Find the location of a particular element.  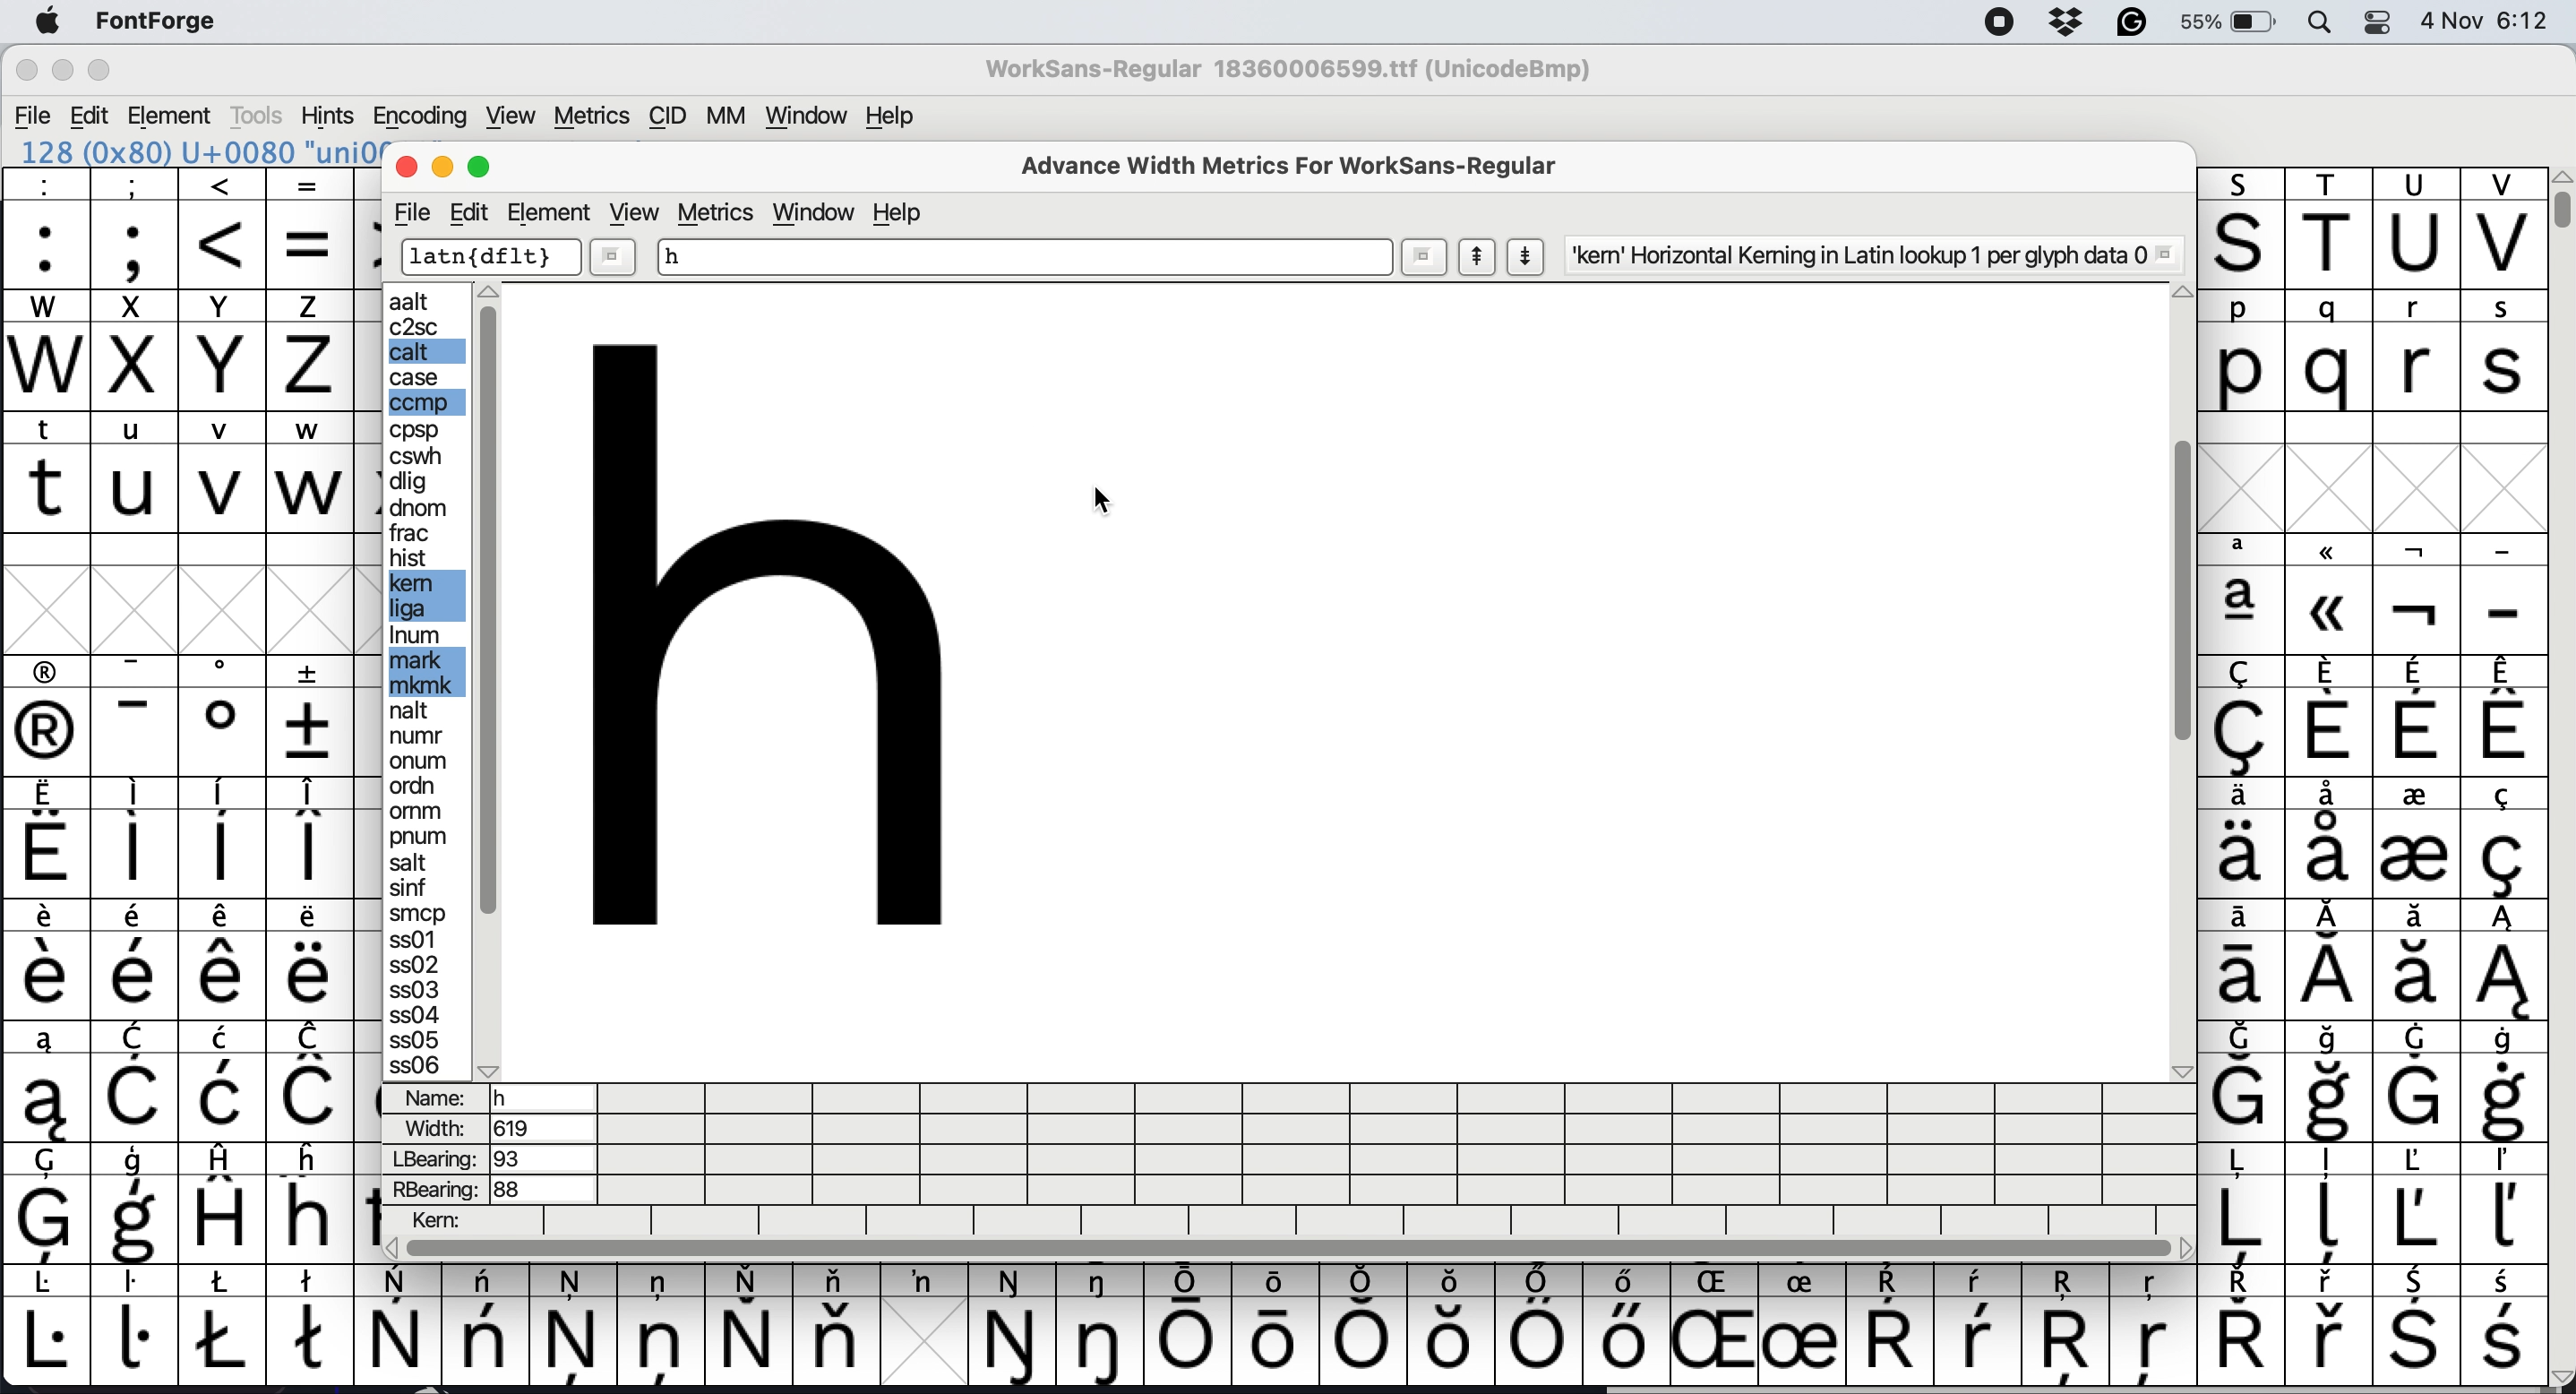

sample letter is located at coordinates (708, 258).